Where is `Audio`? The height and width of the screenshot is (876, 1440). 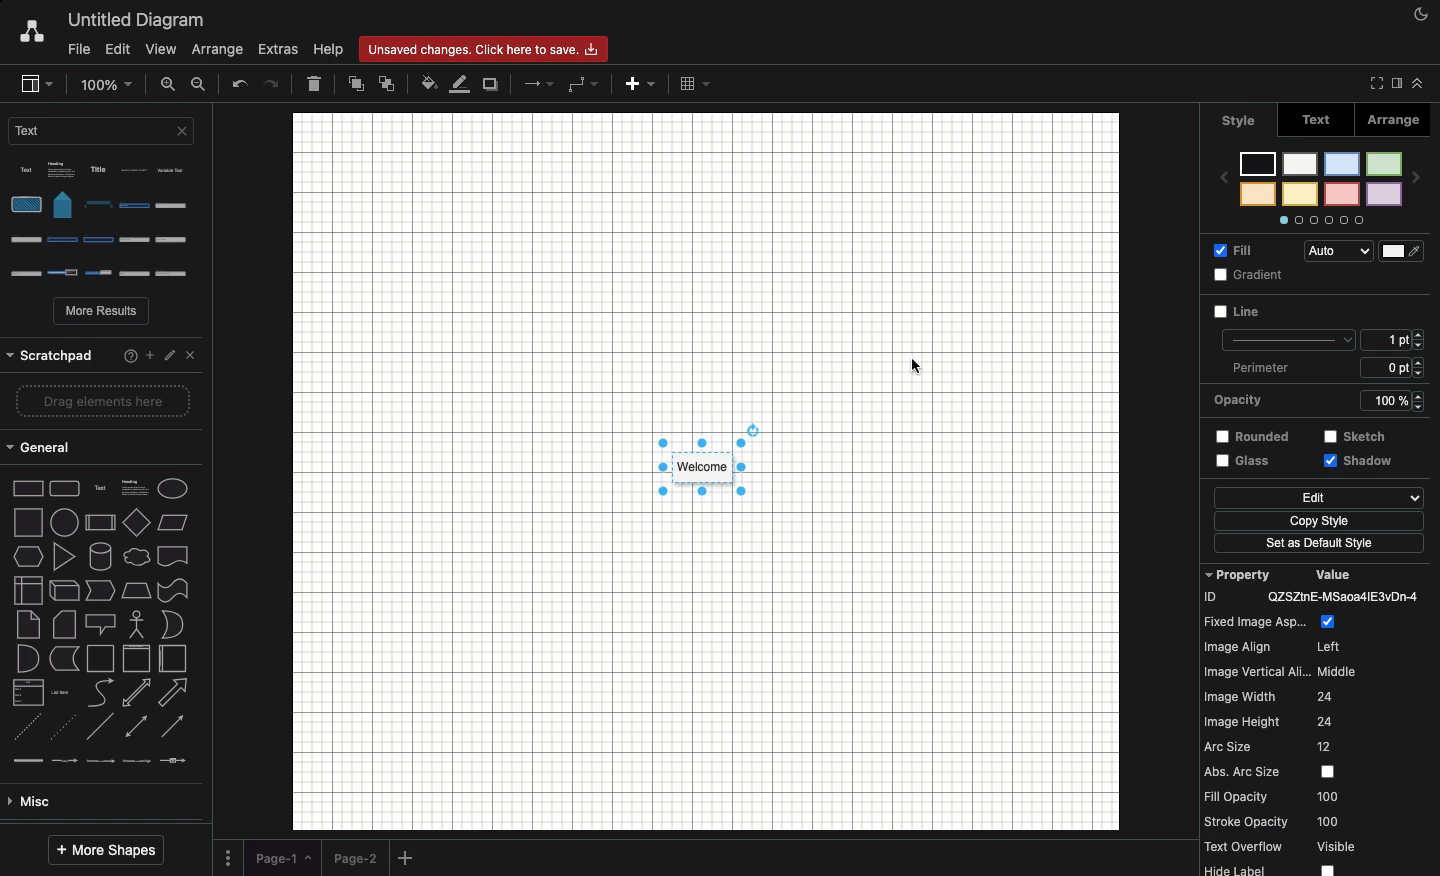
Audio is located at coordinates (1366, 248).